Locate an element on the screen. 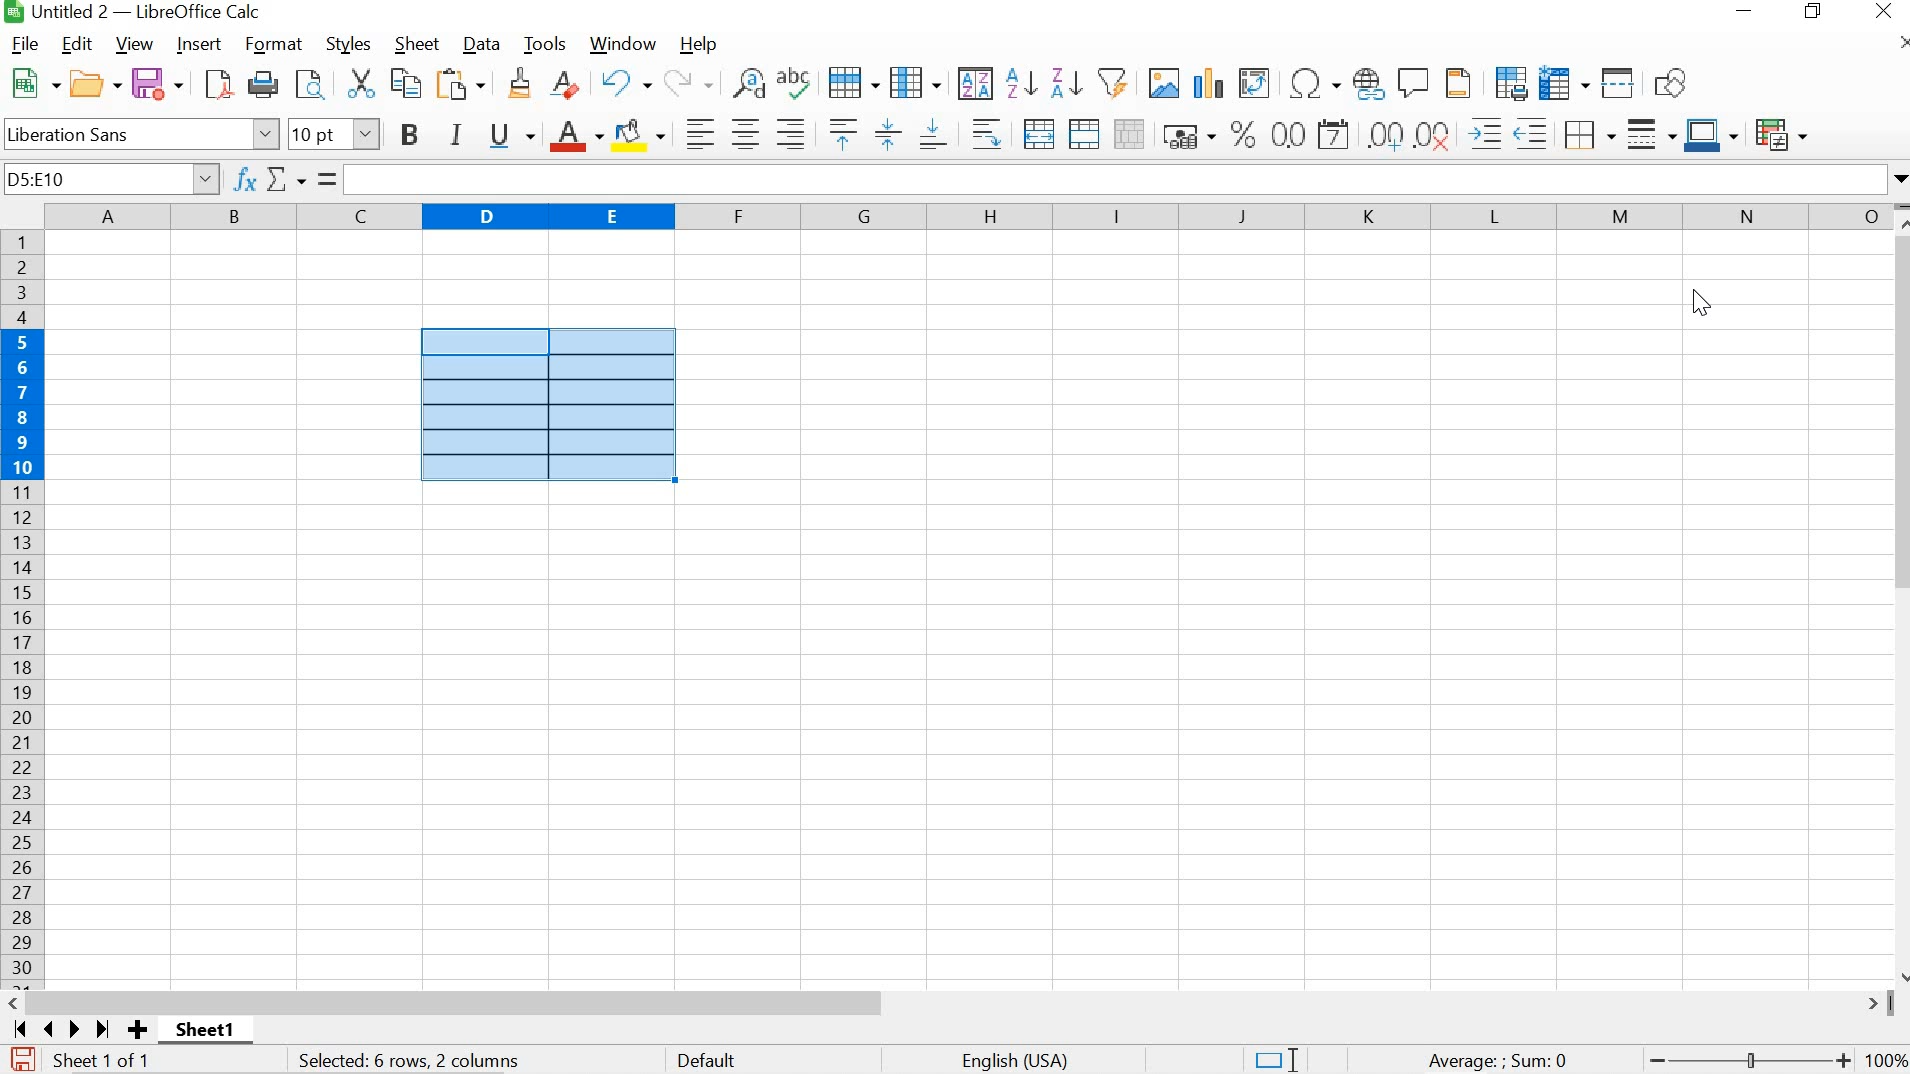 This screenshot has width=1910, height=1074. insert comment is located at coordinates (1415, 83).